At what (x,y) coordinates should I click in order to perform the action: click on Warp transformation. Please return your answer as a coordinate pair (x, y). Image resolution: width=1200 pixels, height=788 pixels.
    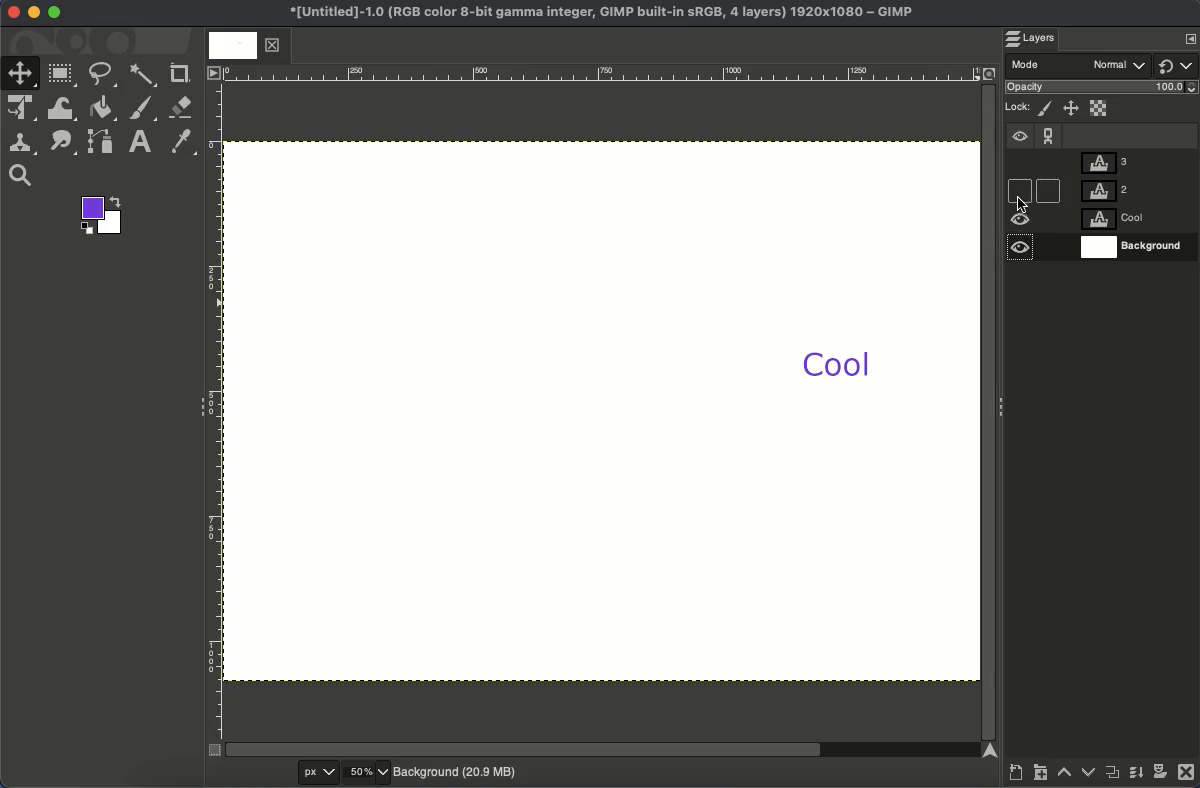
    Looking at the image, I should click on (63, 110).